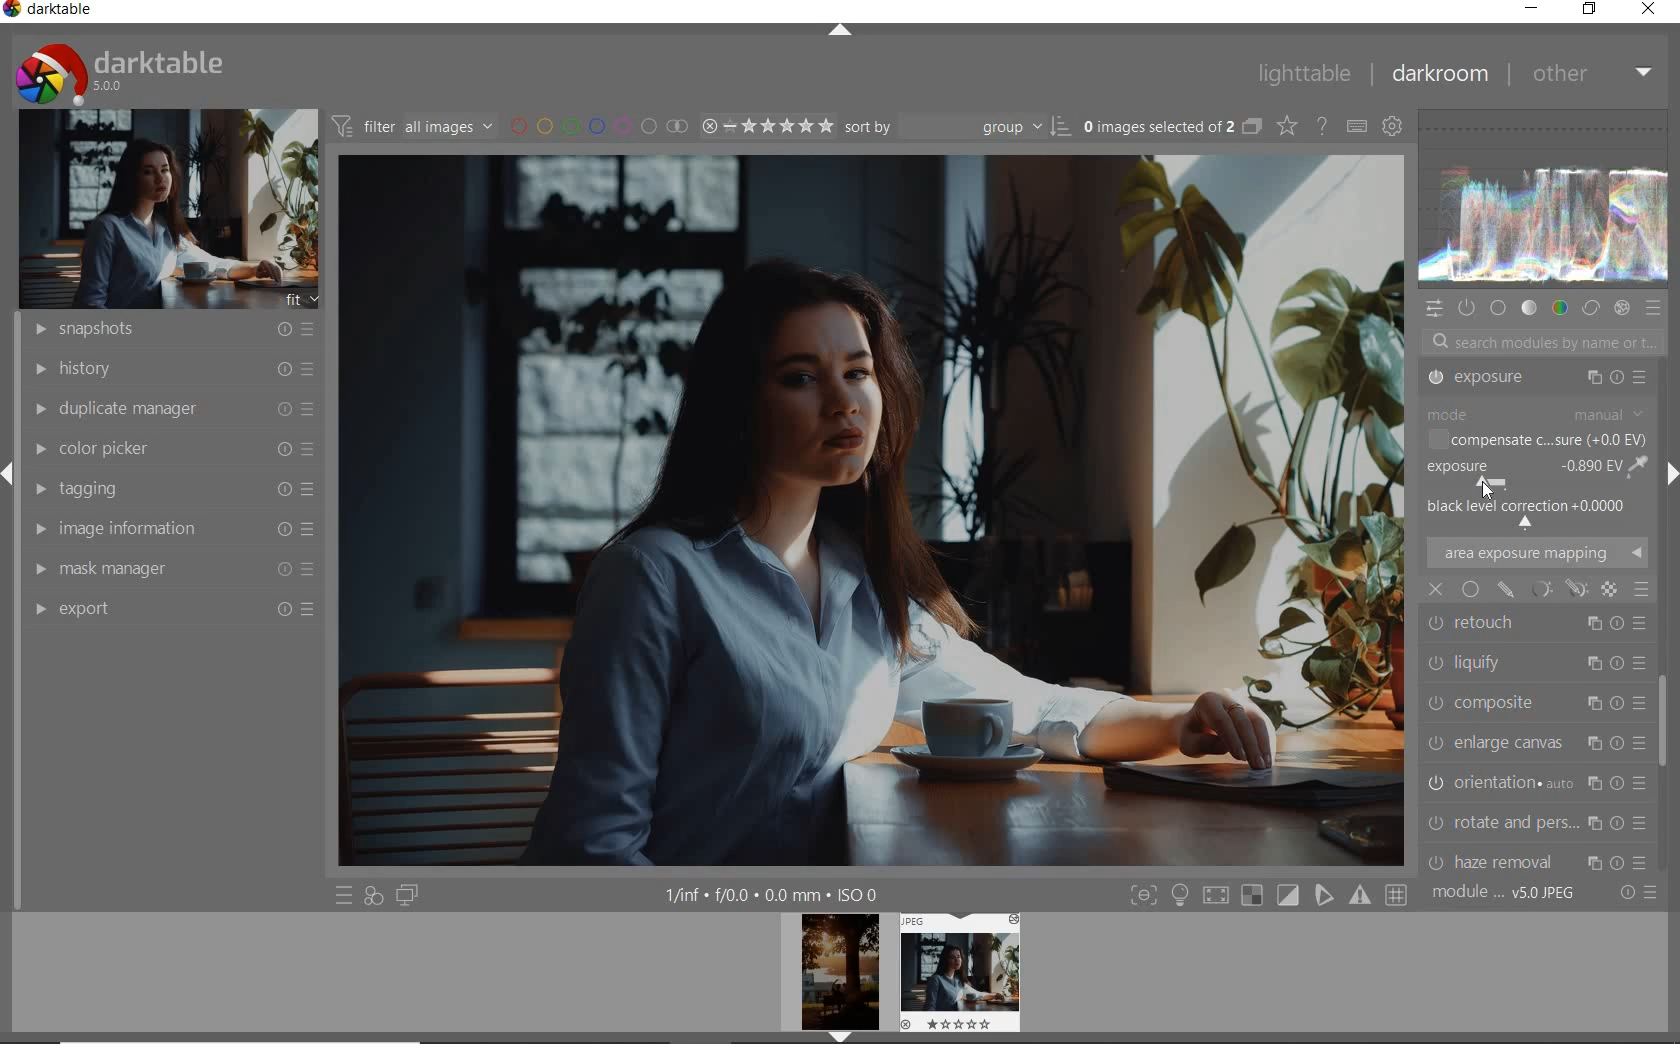 The width and height of the screenshot is (1680, 1044). What do you see at coordinates (1358, 128) in the screenshot?
I see `DEFINE KEYBOARD SHORTCUT` at bounding box center [1358, 128].